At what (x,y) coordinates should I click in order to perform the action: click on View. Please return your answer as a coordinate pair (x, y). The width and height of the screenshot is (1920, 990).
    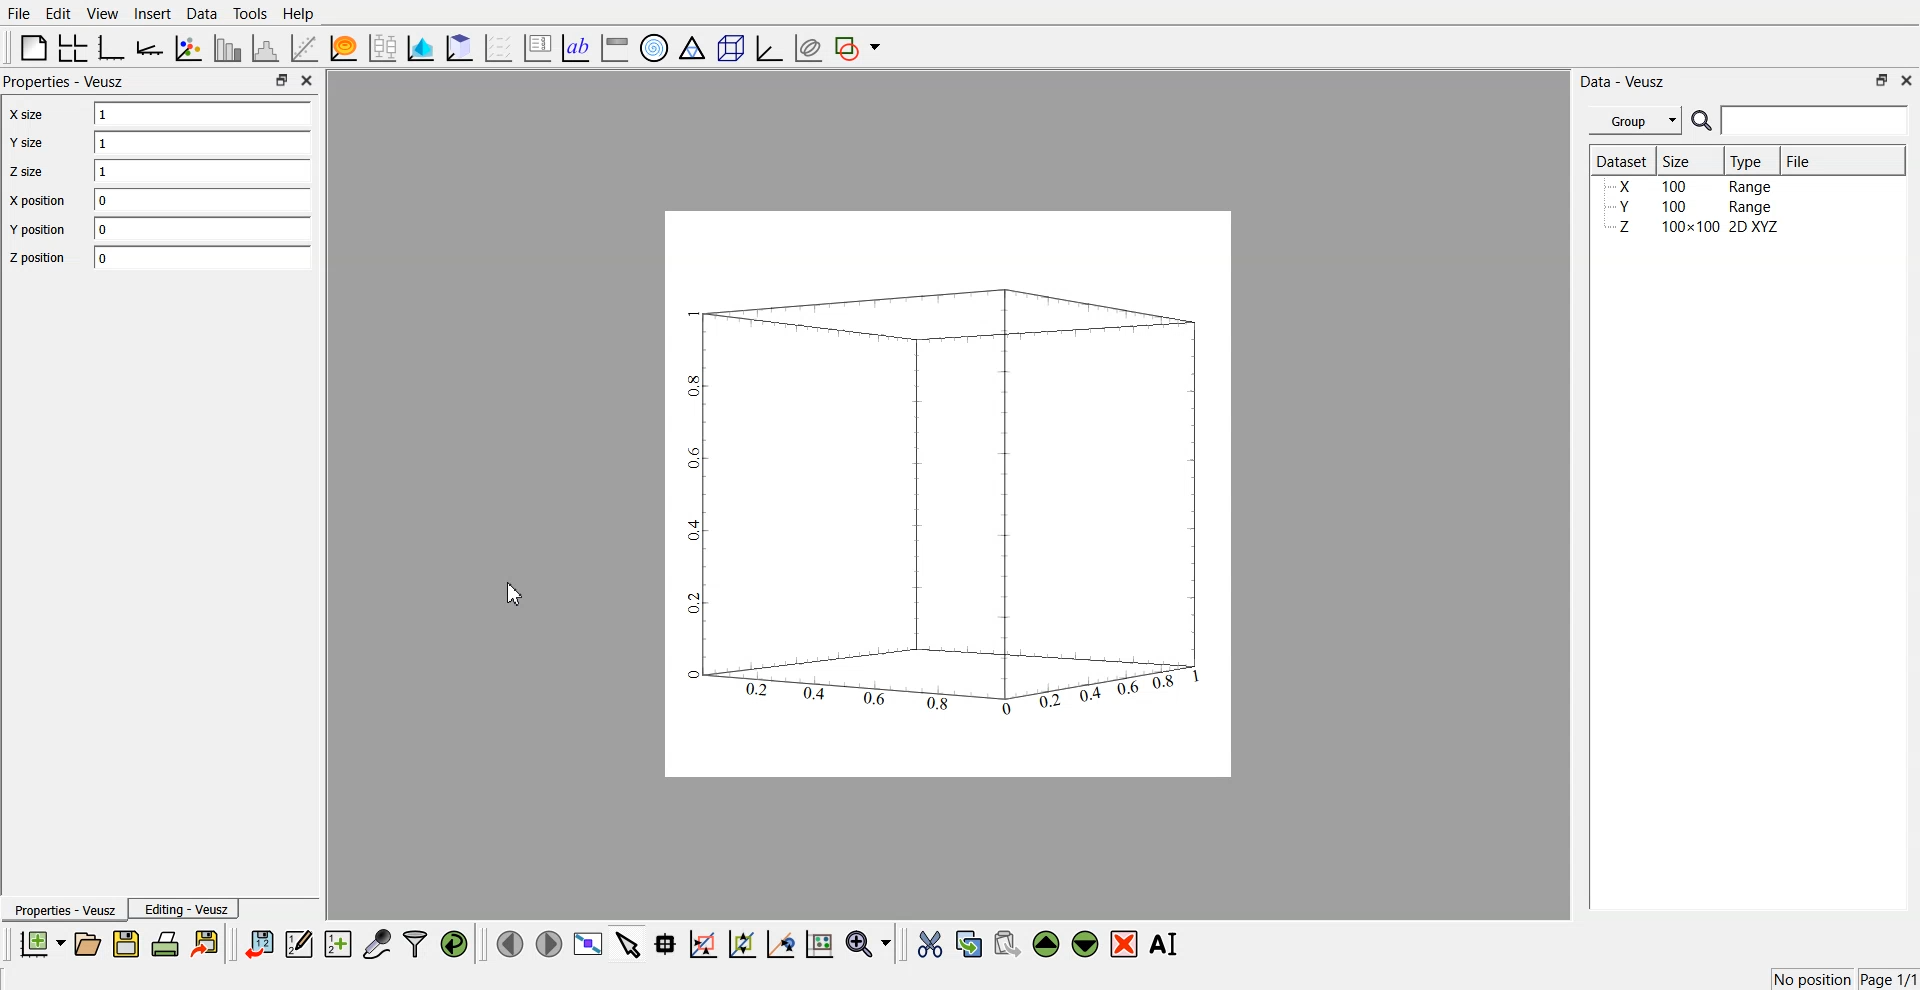
    Looking at the image, I should click on (103, 14).